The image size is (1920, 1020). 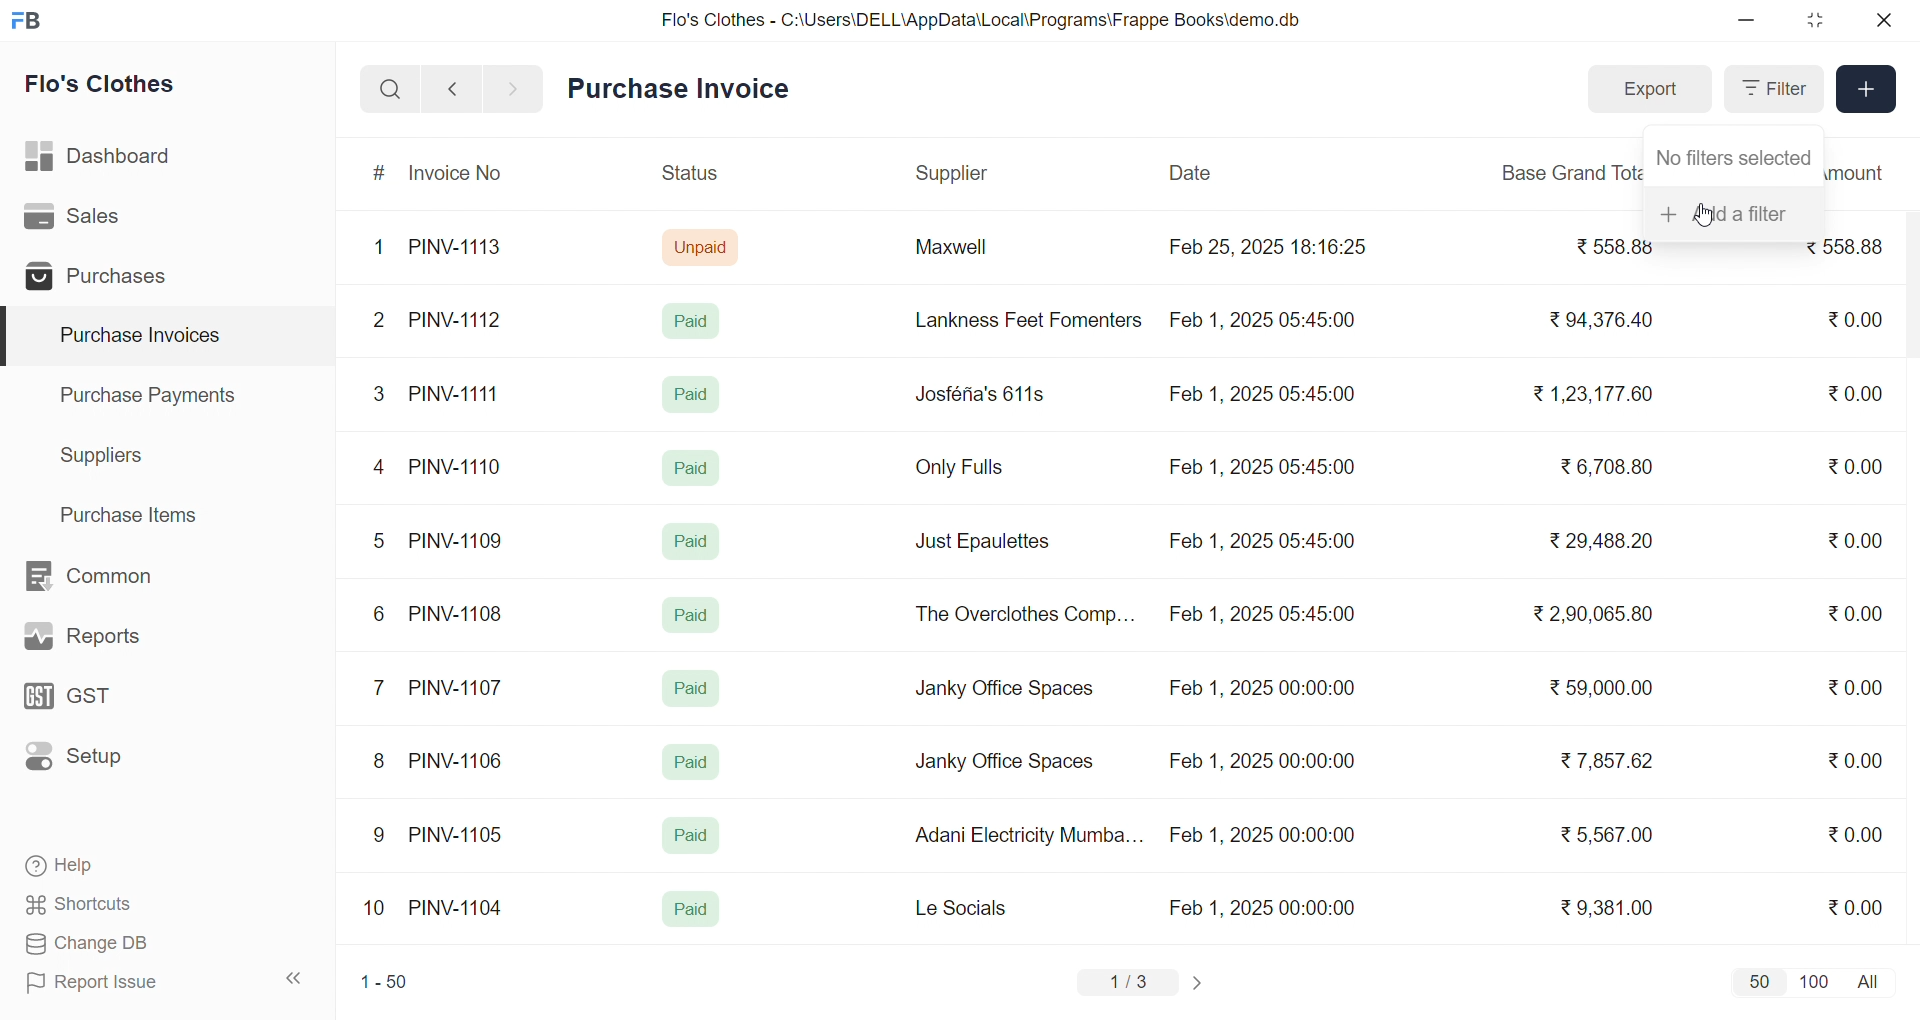 I want to click on Just Epaulettes, so click(x=990, y=542).